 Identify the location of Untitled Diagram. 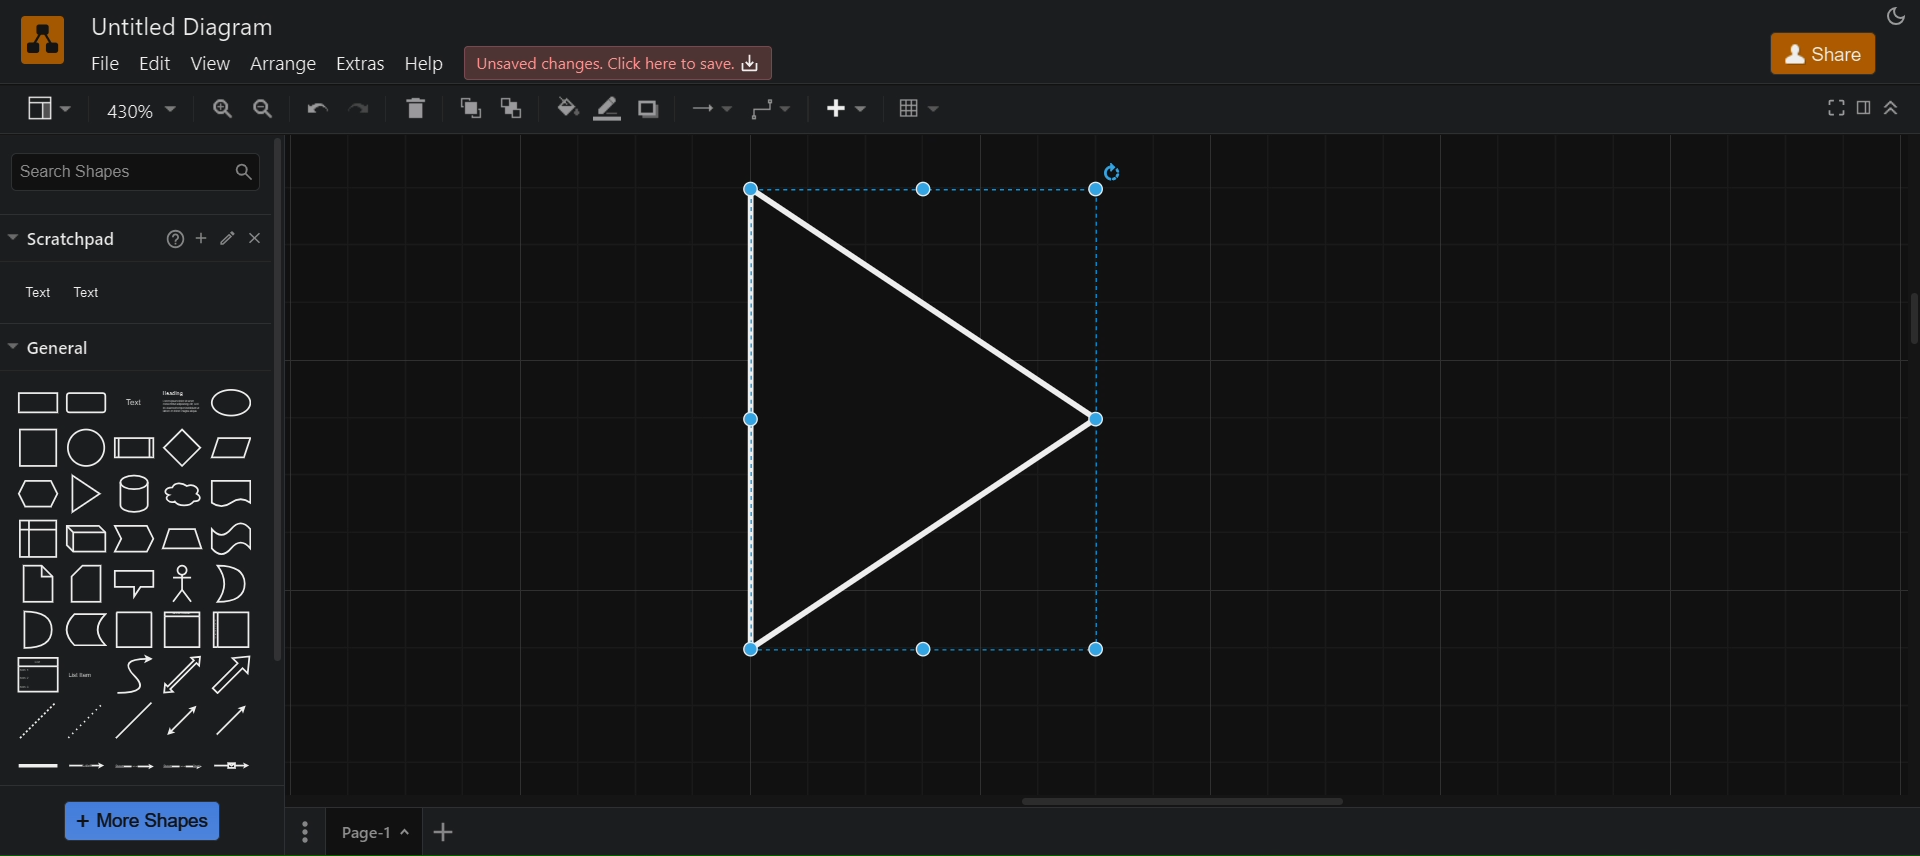
(181, 25).